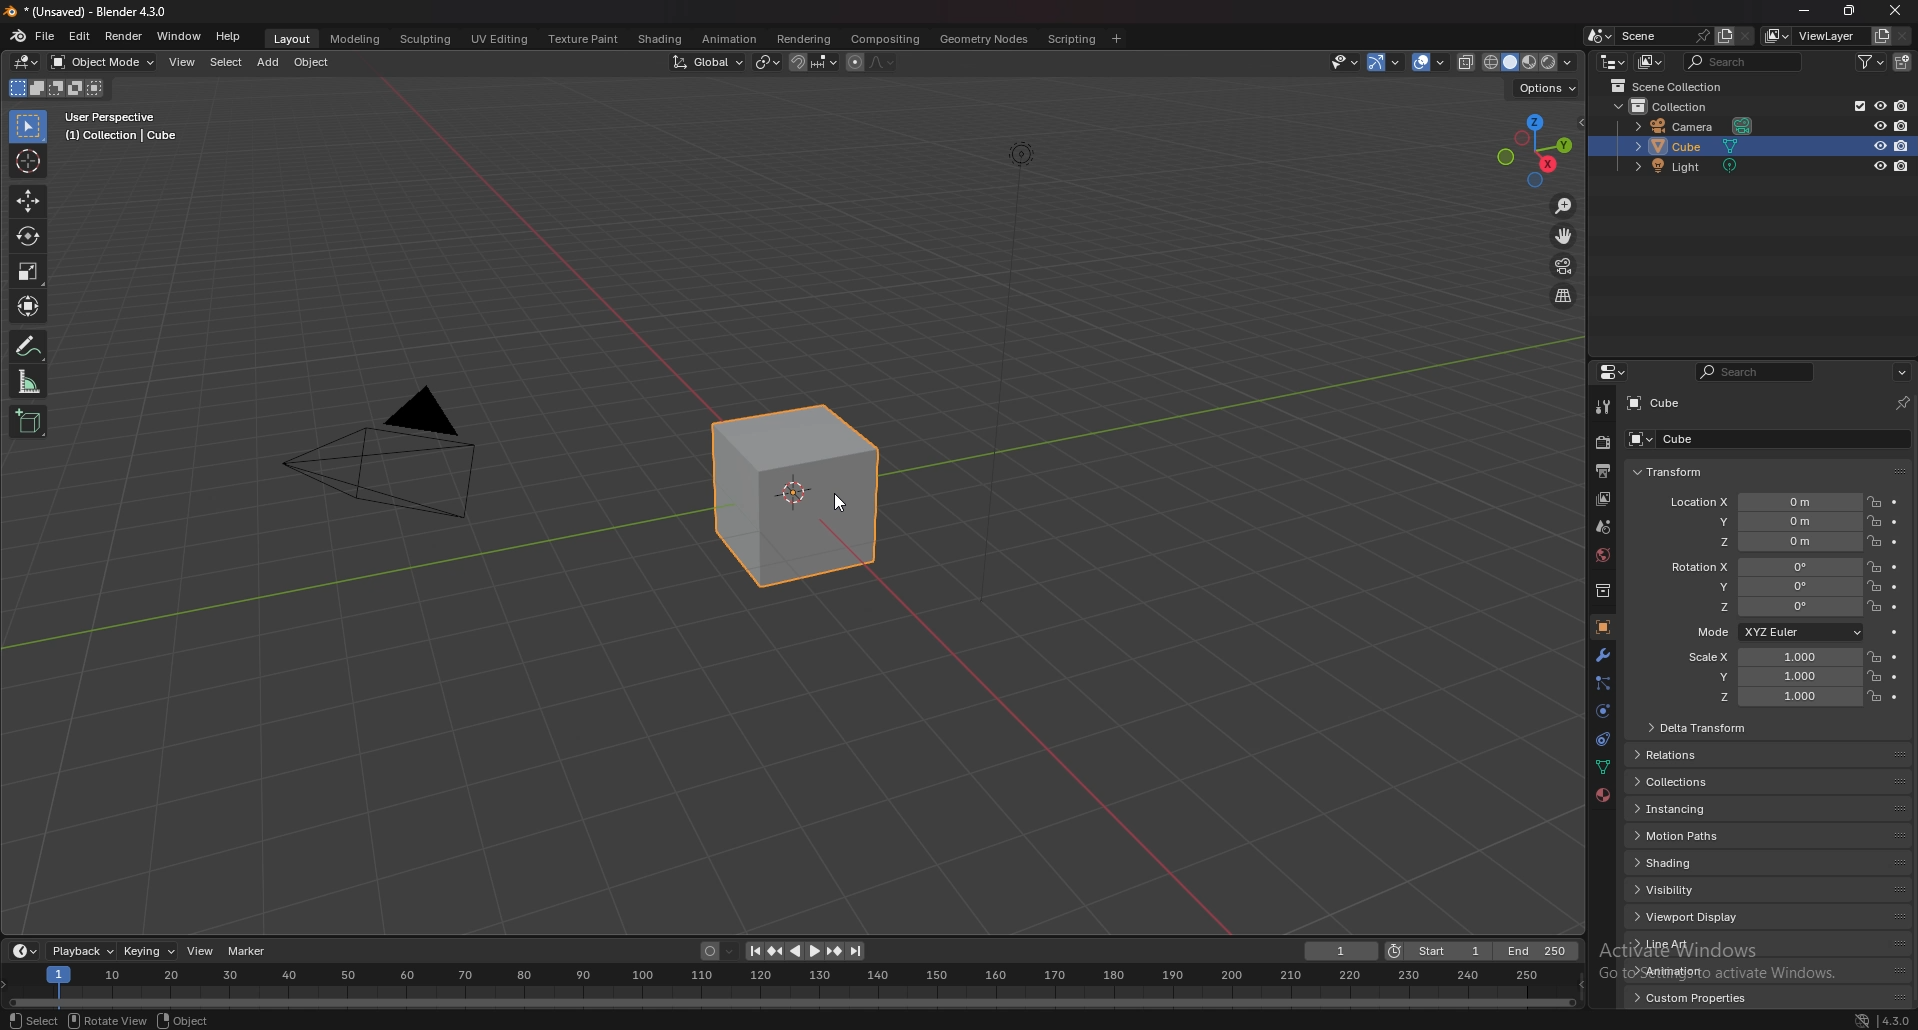 The image size is (1918, 1030). Describe the element at coordinates (29, 236) in the screenshot. I see `rotate` at that location.